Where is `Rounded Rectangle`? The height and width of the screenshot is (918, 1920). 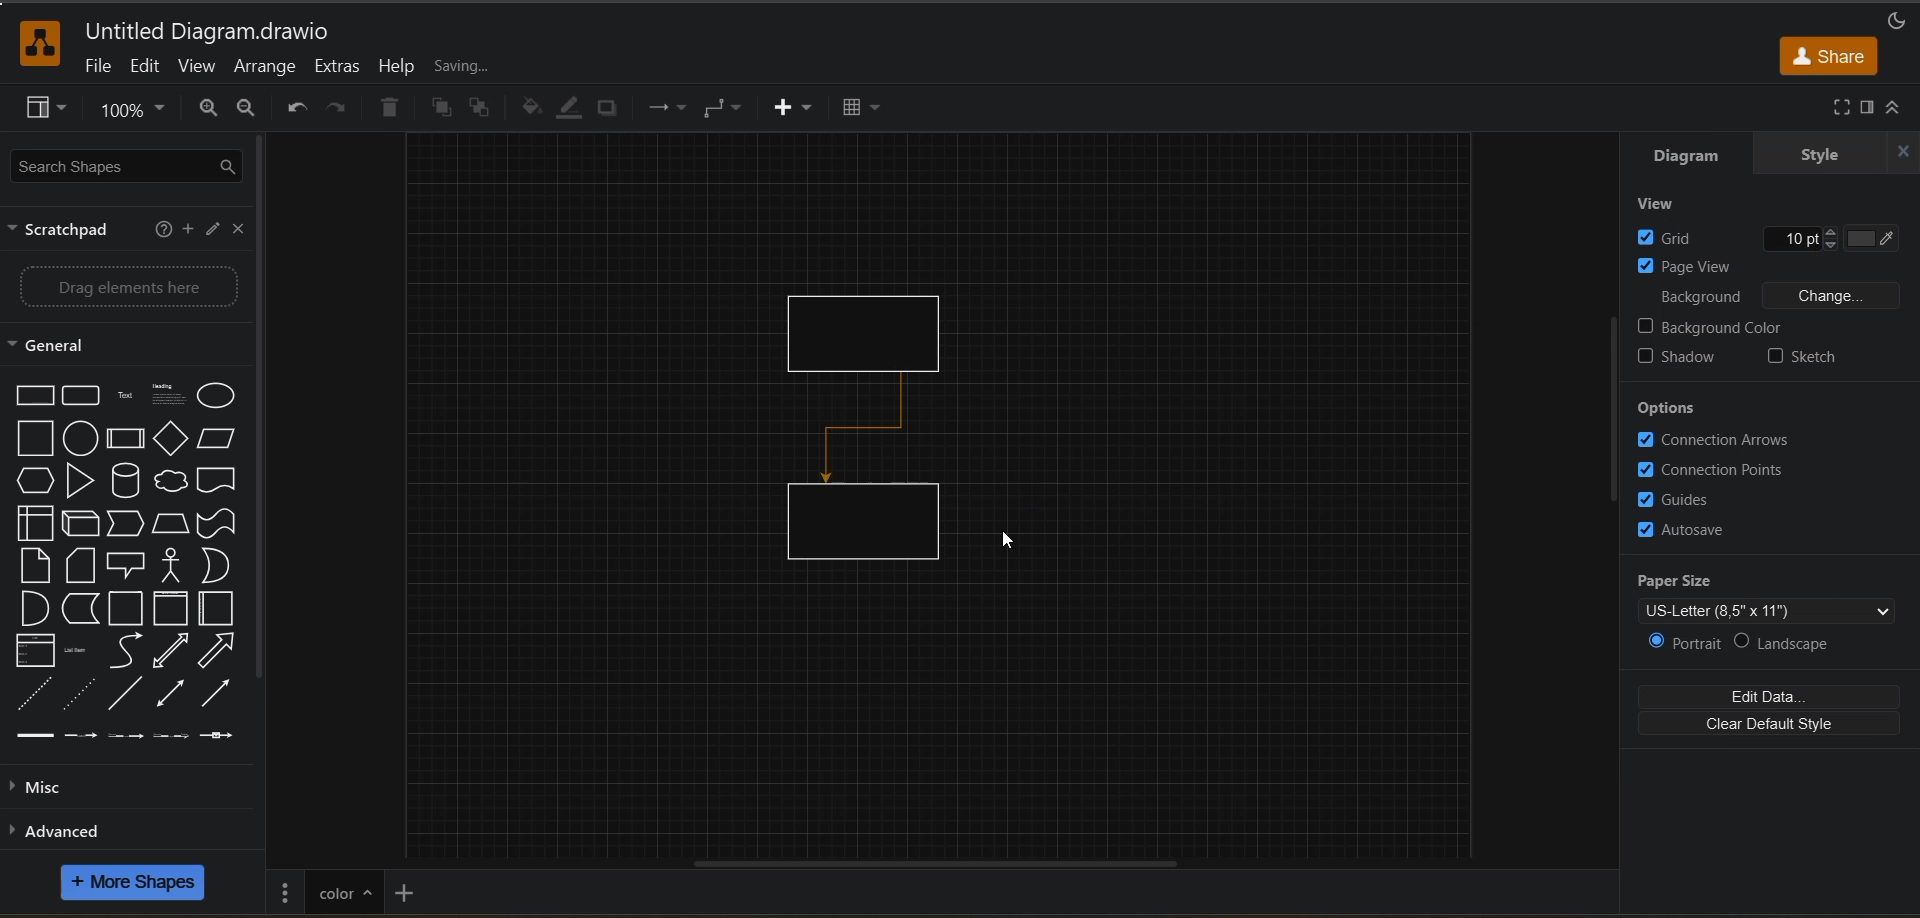 Rounded Rectangle is located at coordinates (83, 395).